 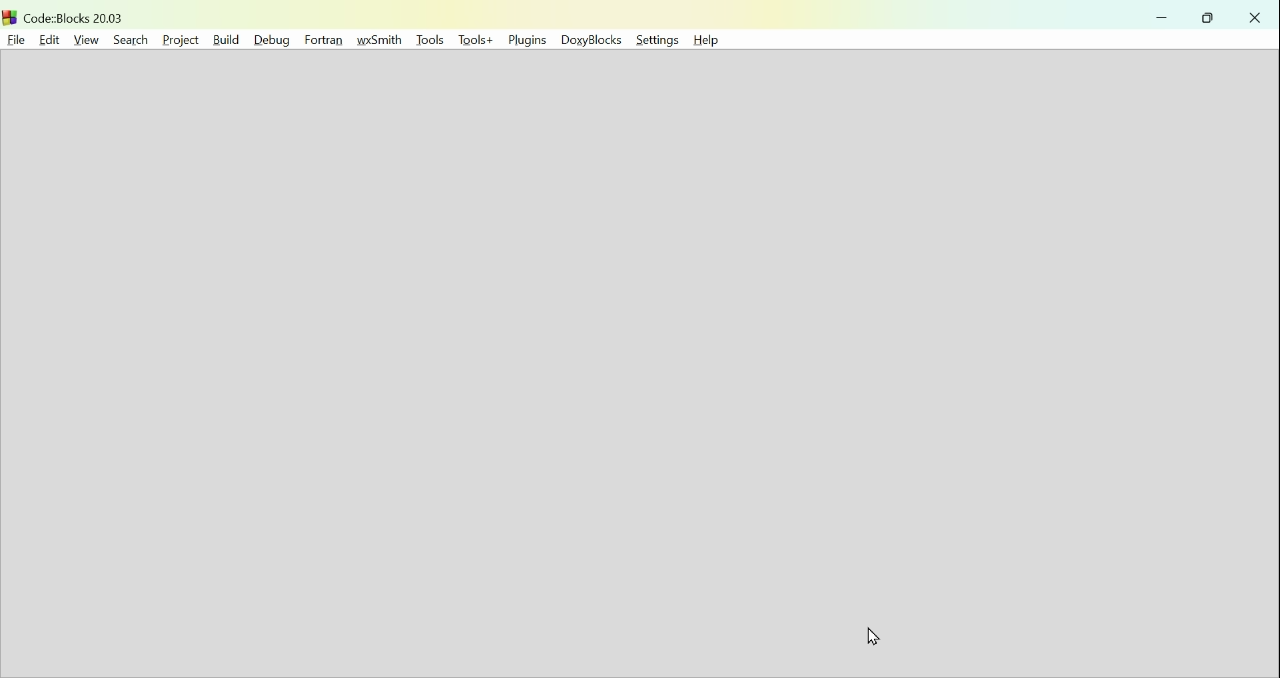 What do you see at coordinates (477, 41) in the screenshot?
I see `Tools+` at bounding box center [477, 41].